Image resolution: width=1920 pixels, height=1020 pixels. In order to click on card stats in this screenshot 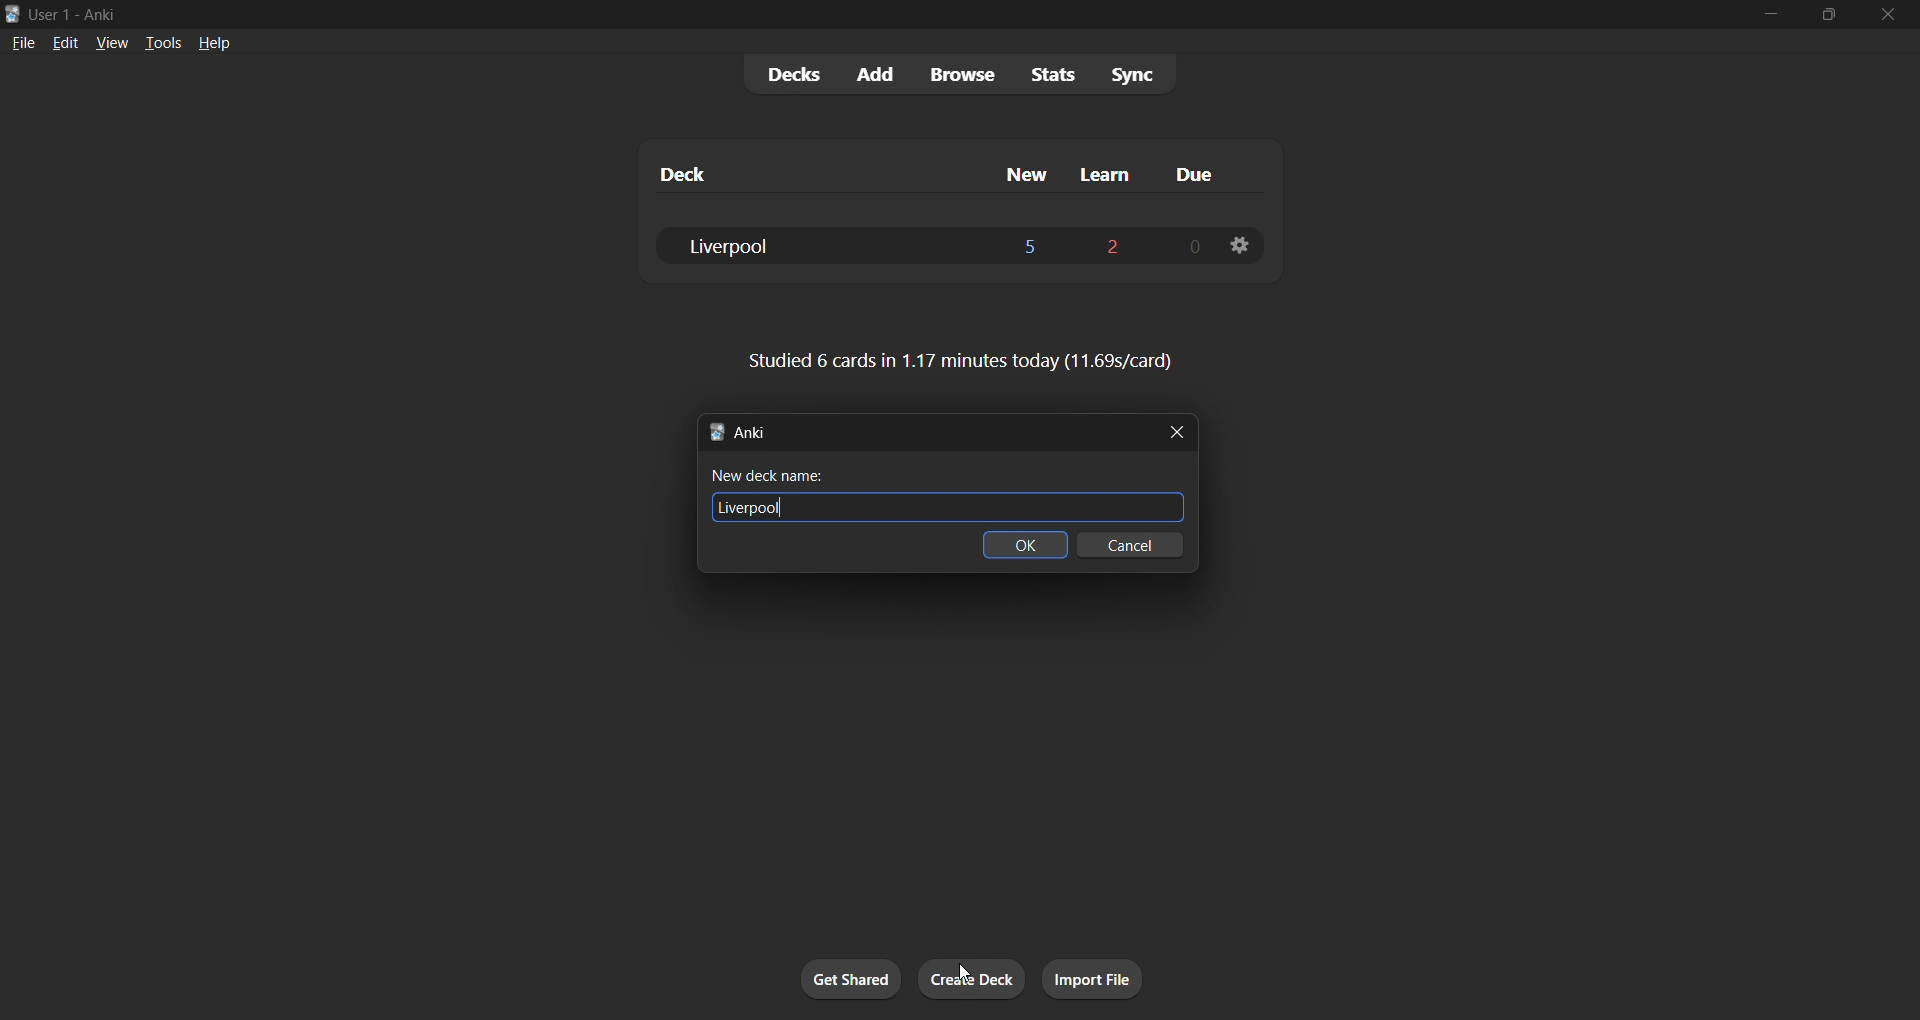, I will do `click(962, 361)`.